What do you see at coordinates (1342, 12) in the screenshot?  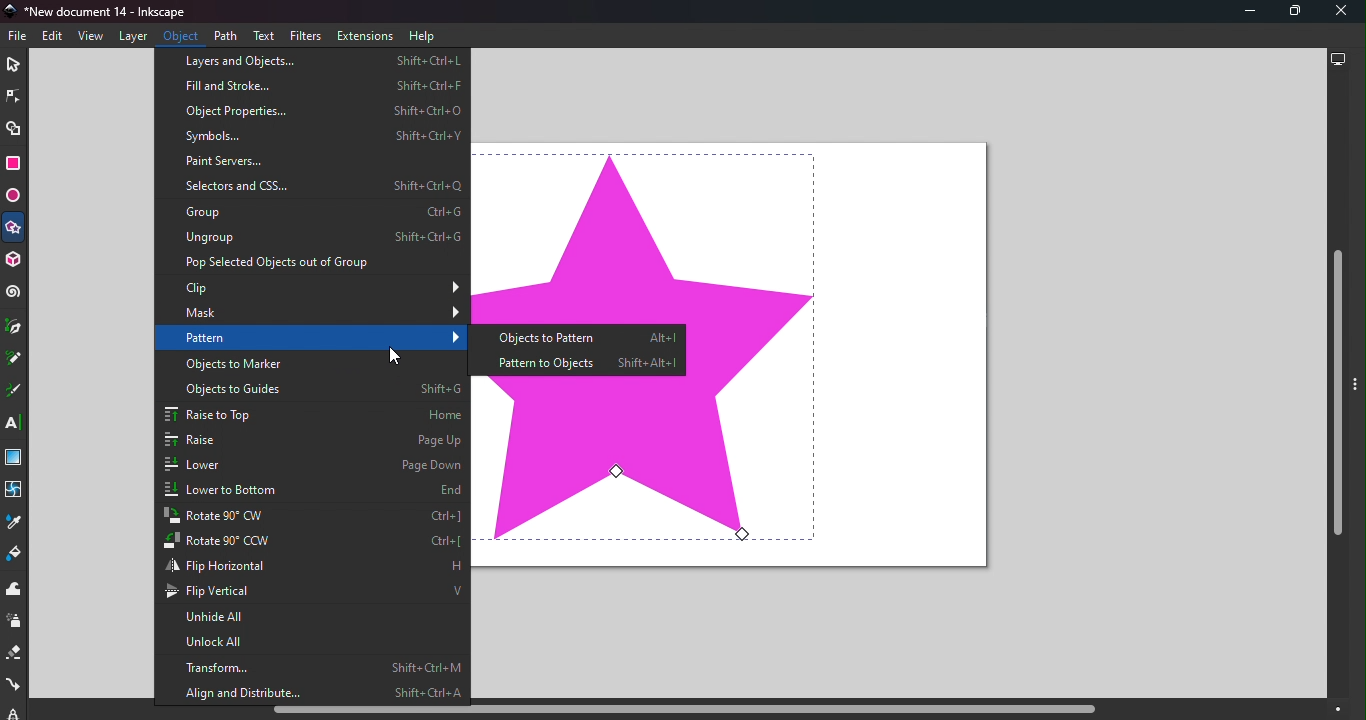 I see `Close` at bounding box center [1342, 12].